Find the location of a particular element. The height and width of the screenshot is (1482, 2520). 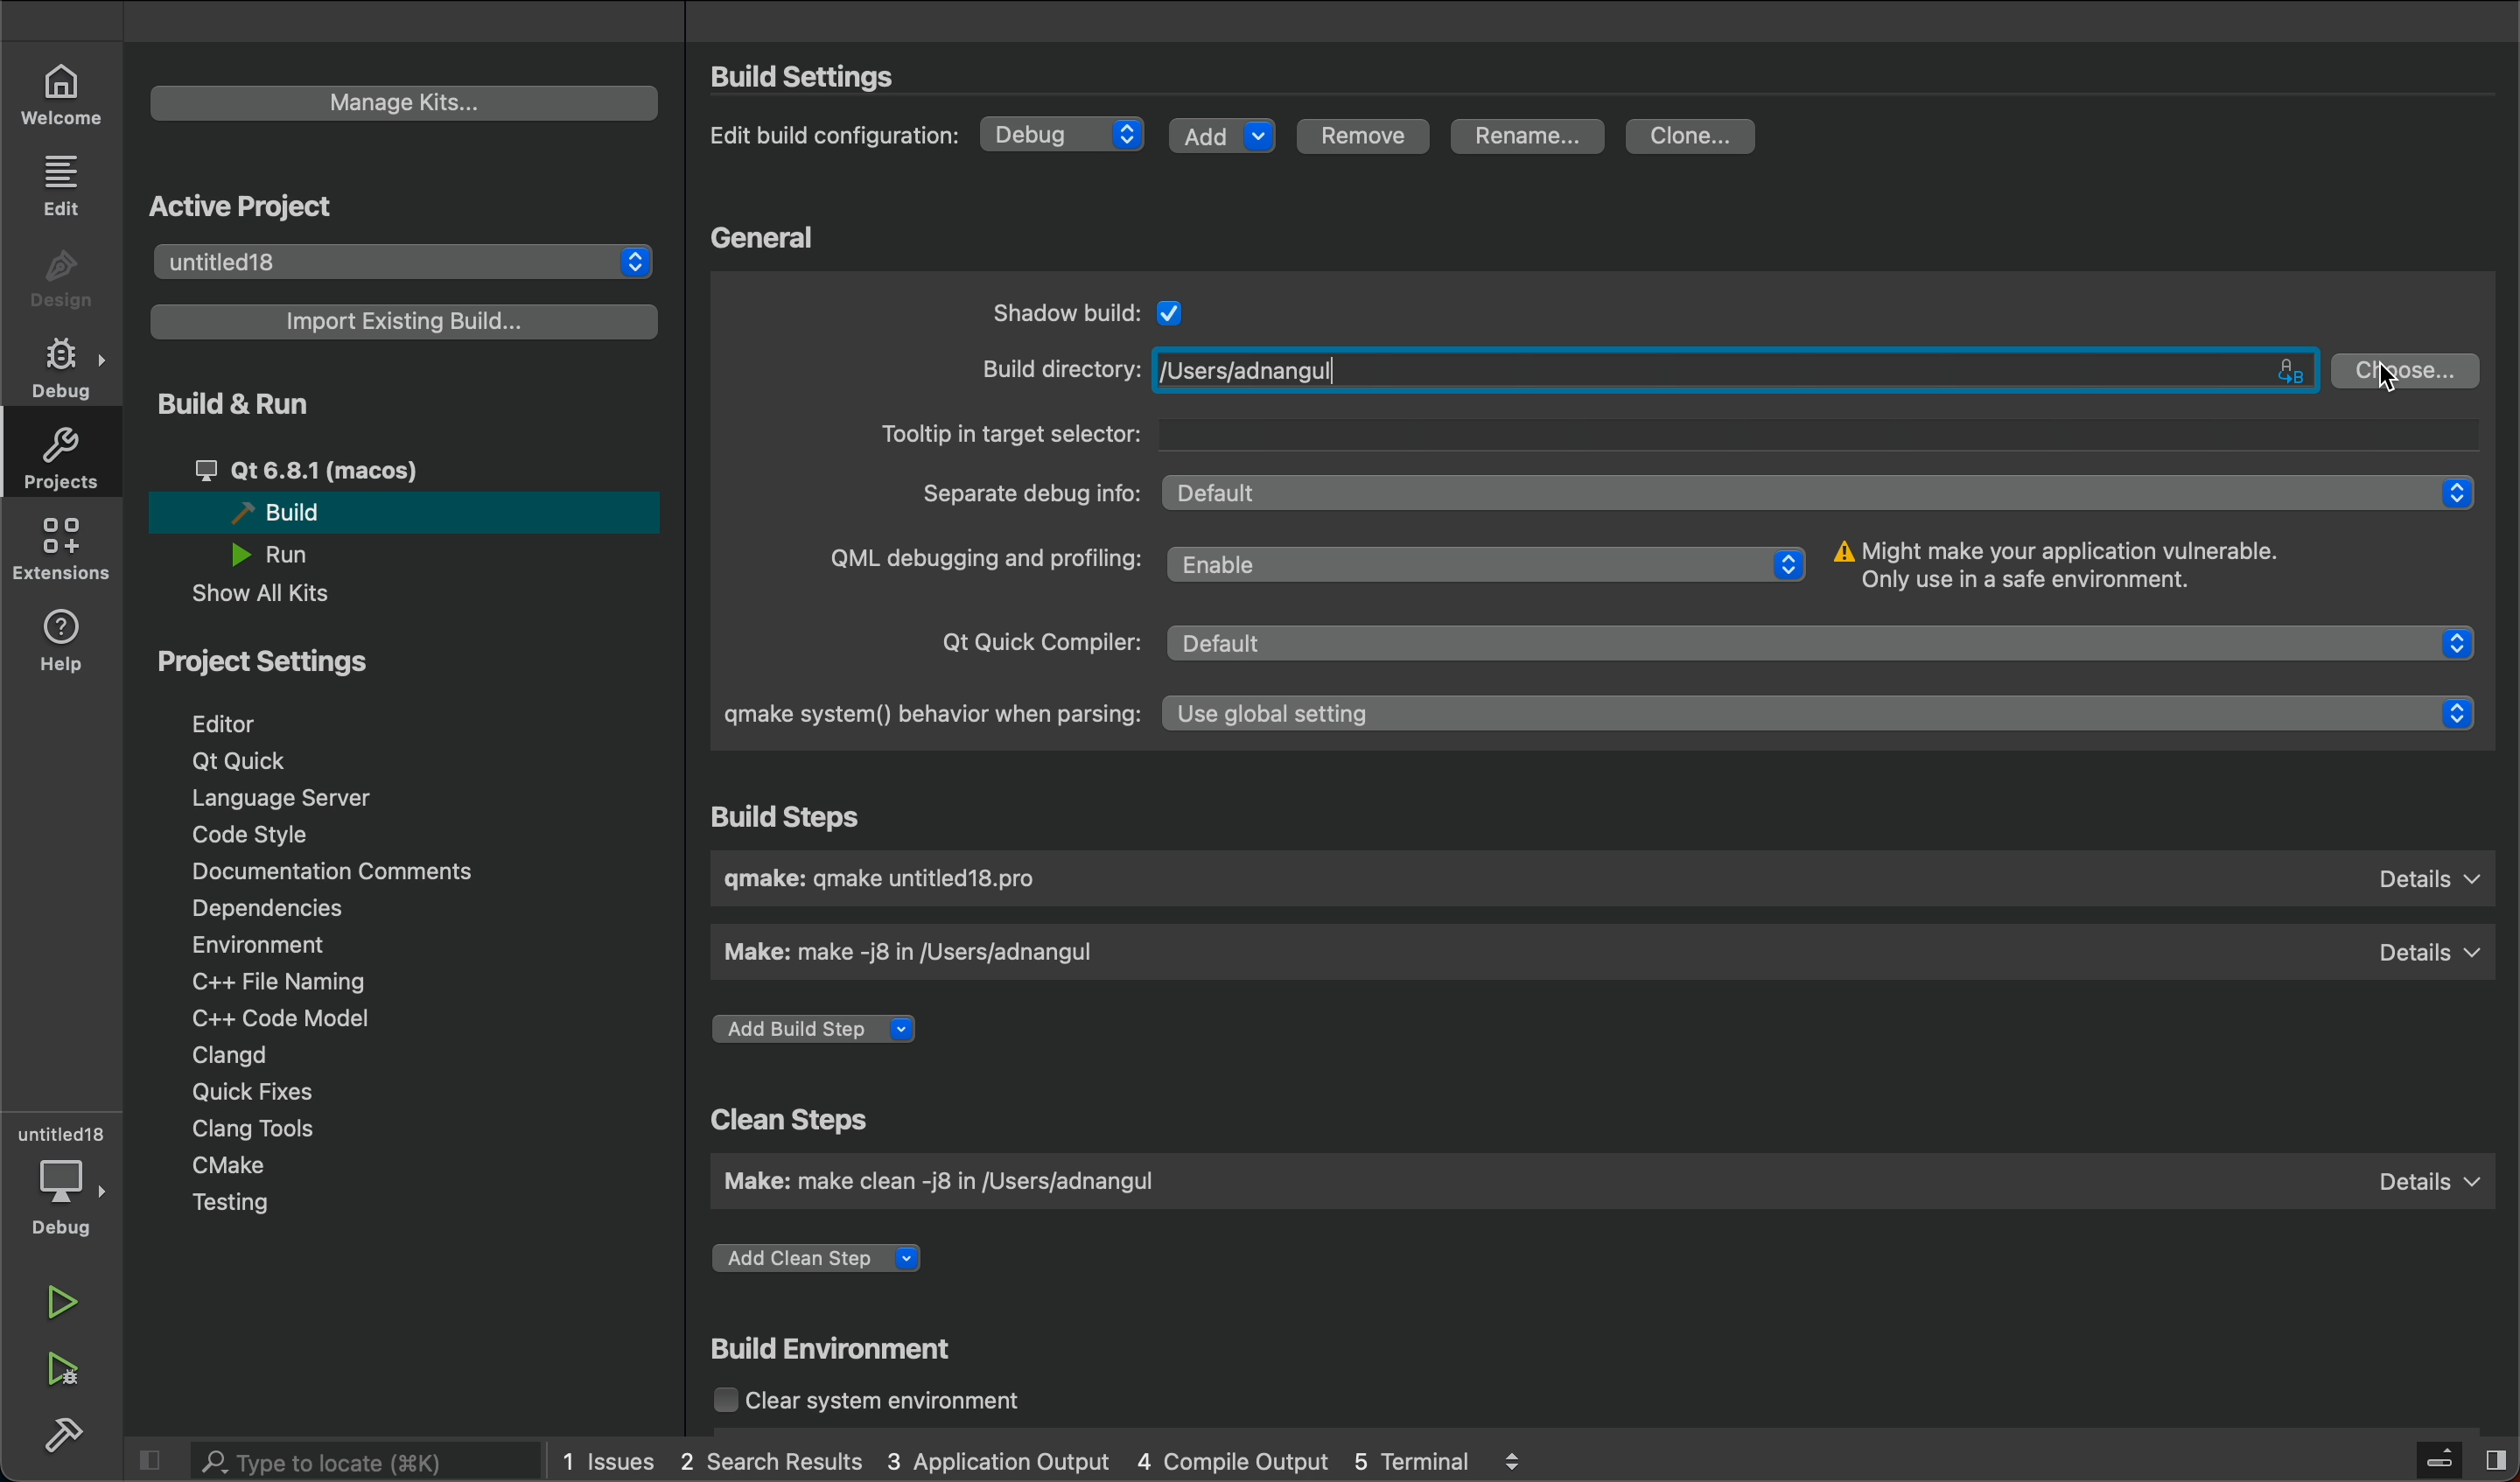

clangd is located at coordinates (233, 1052).